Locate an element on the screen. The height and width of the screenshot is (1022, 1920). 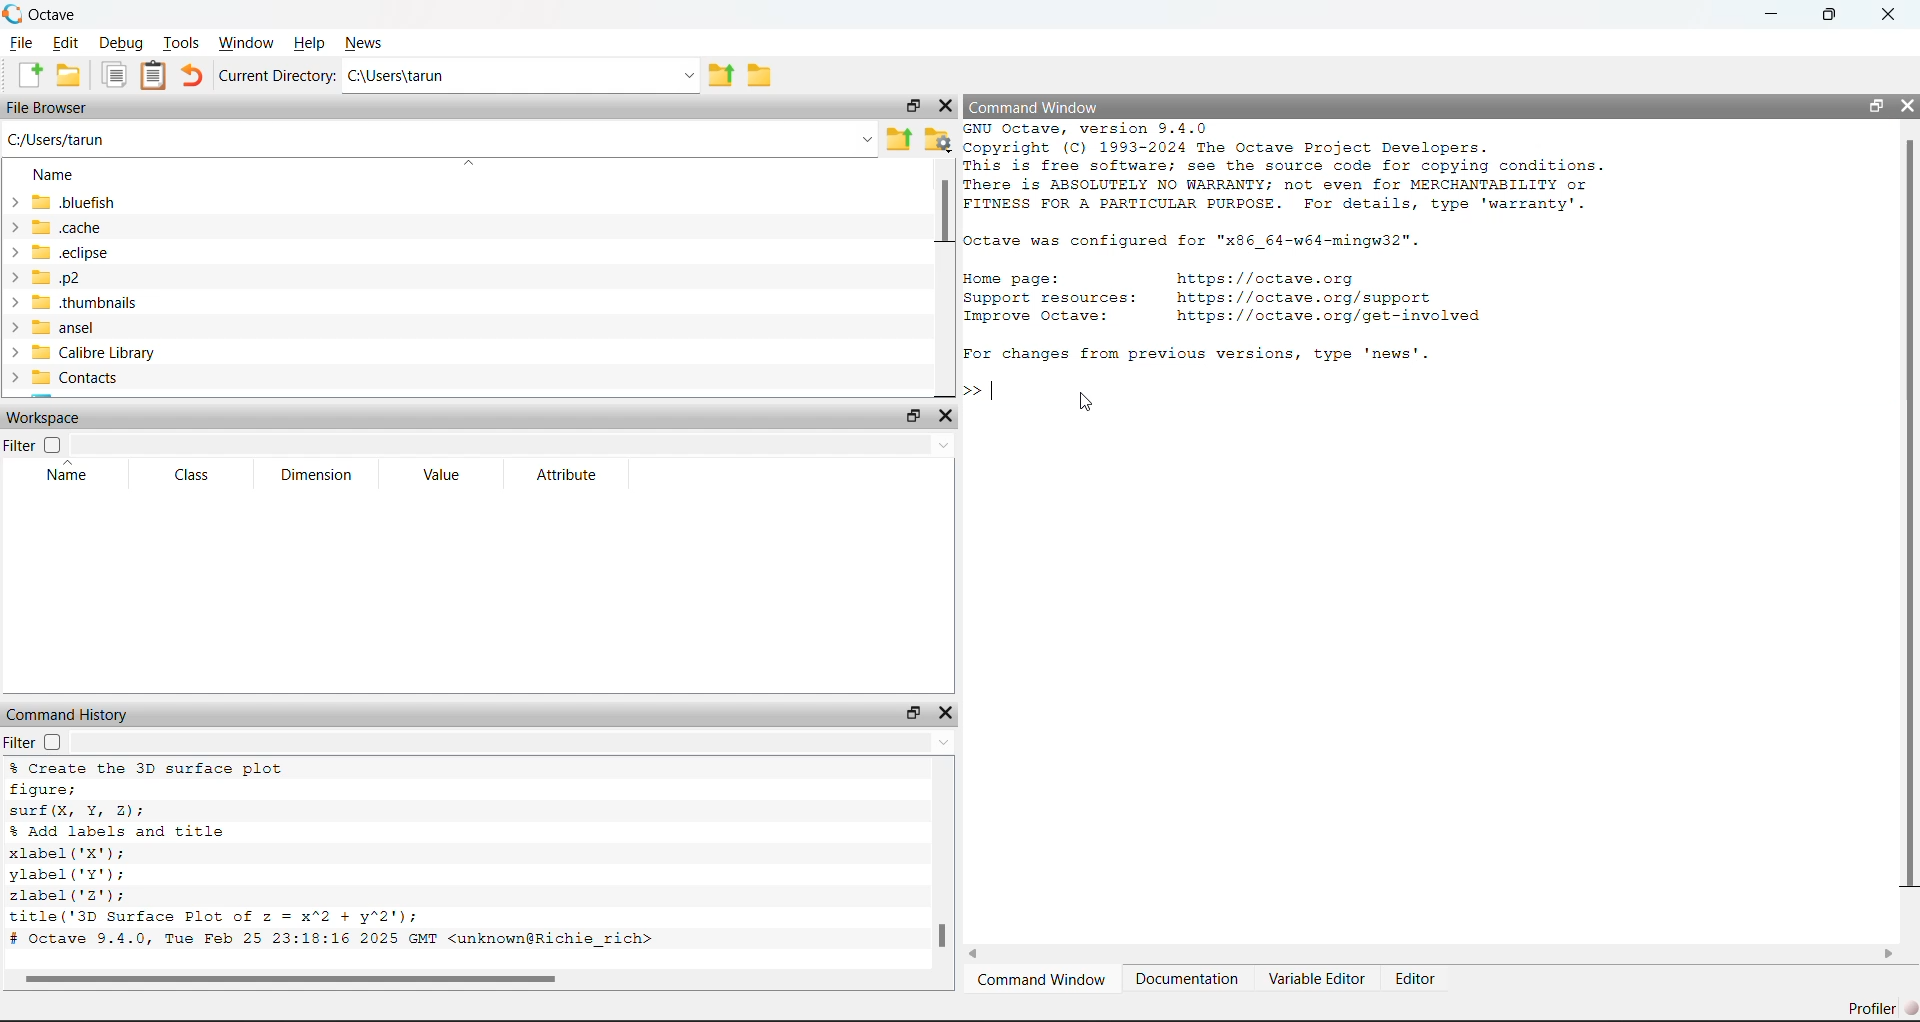
Documentation is located at coordinates (1186, 980).